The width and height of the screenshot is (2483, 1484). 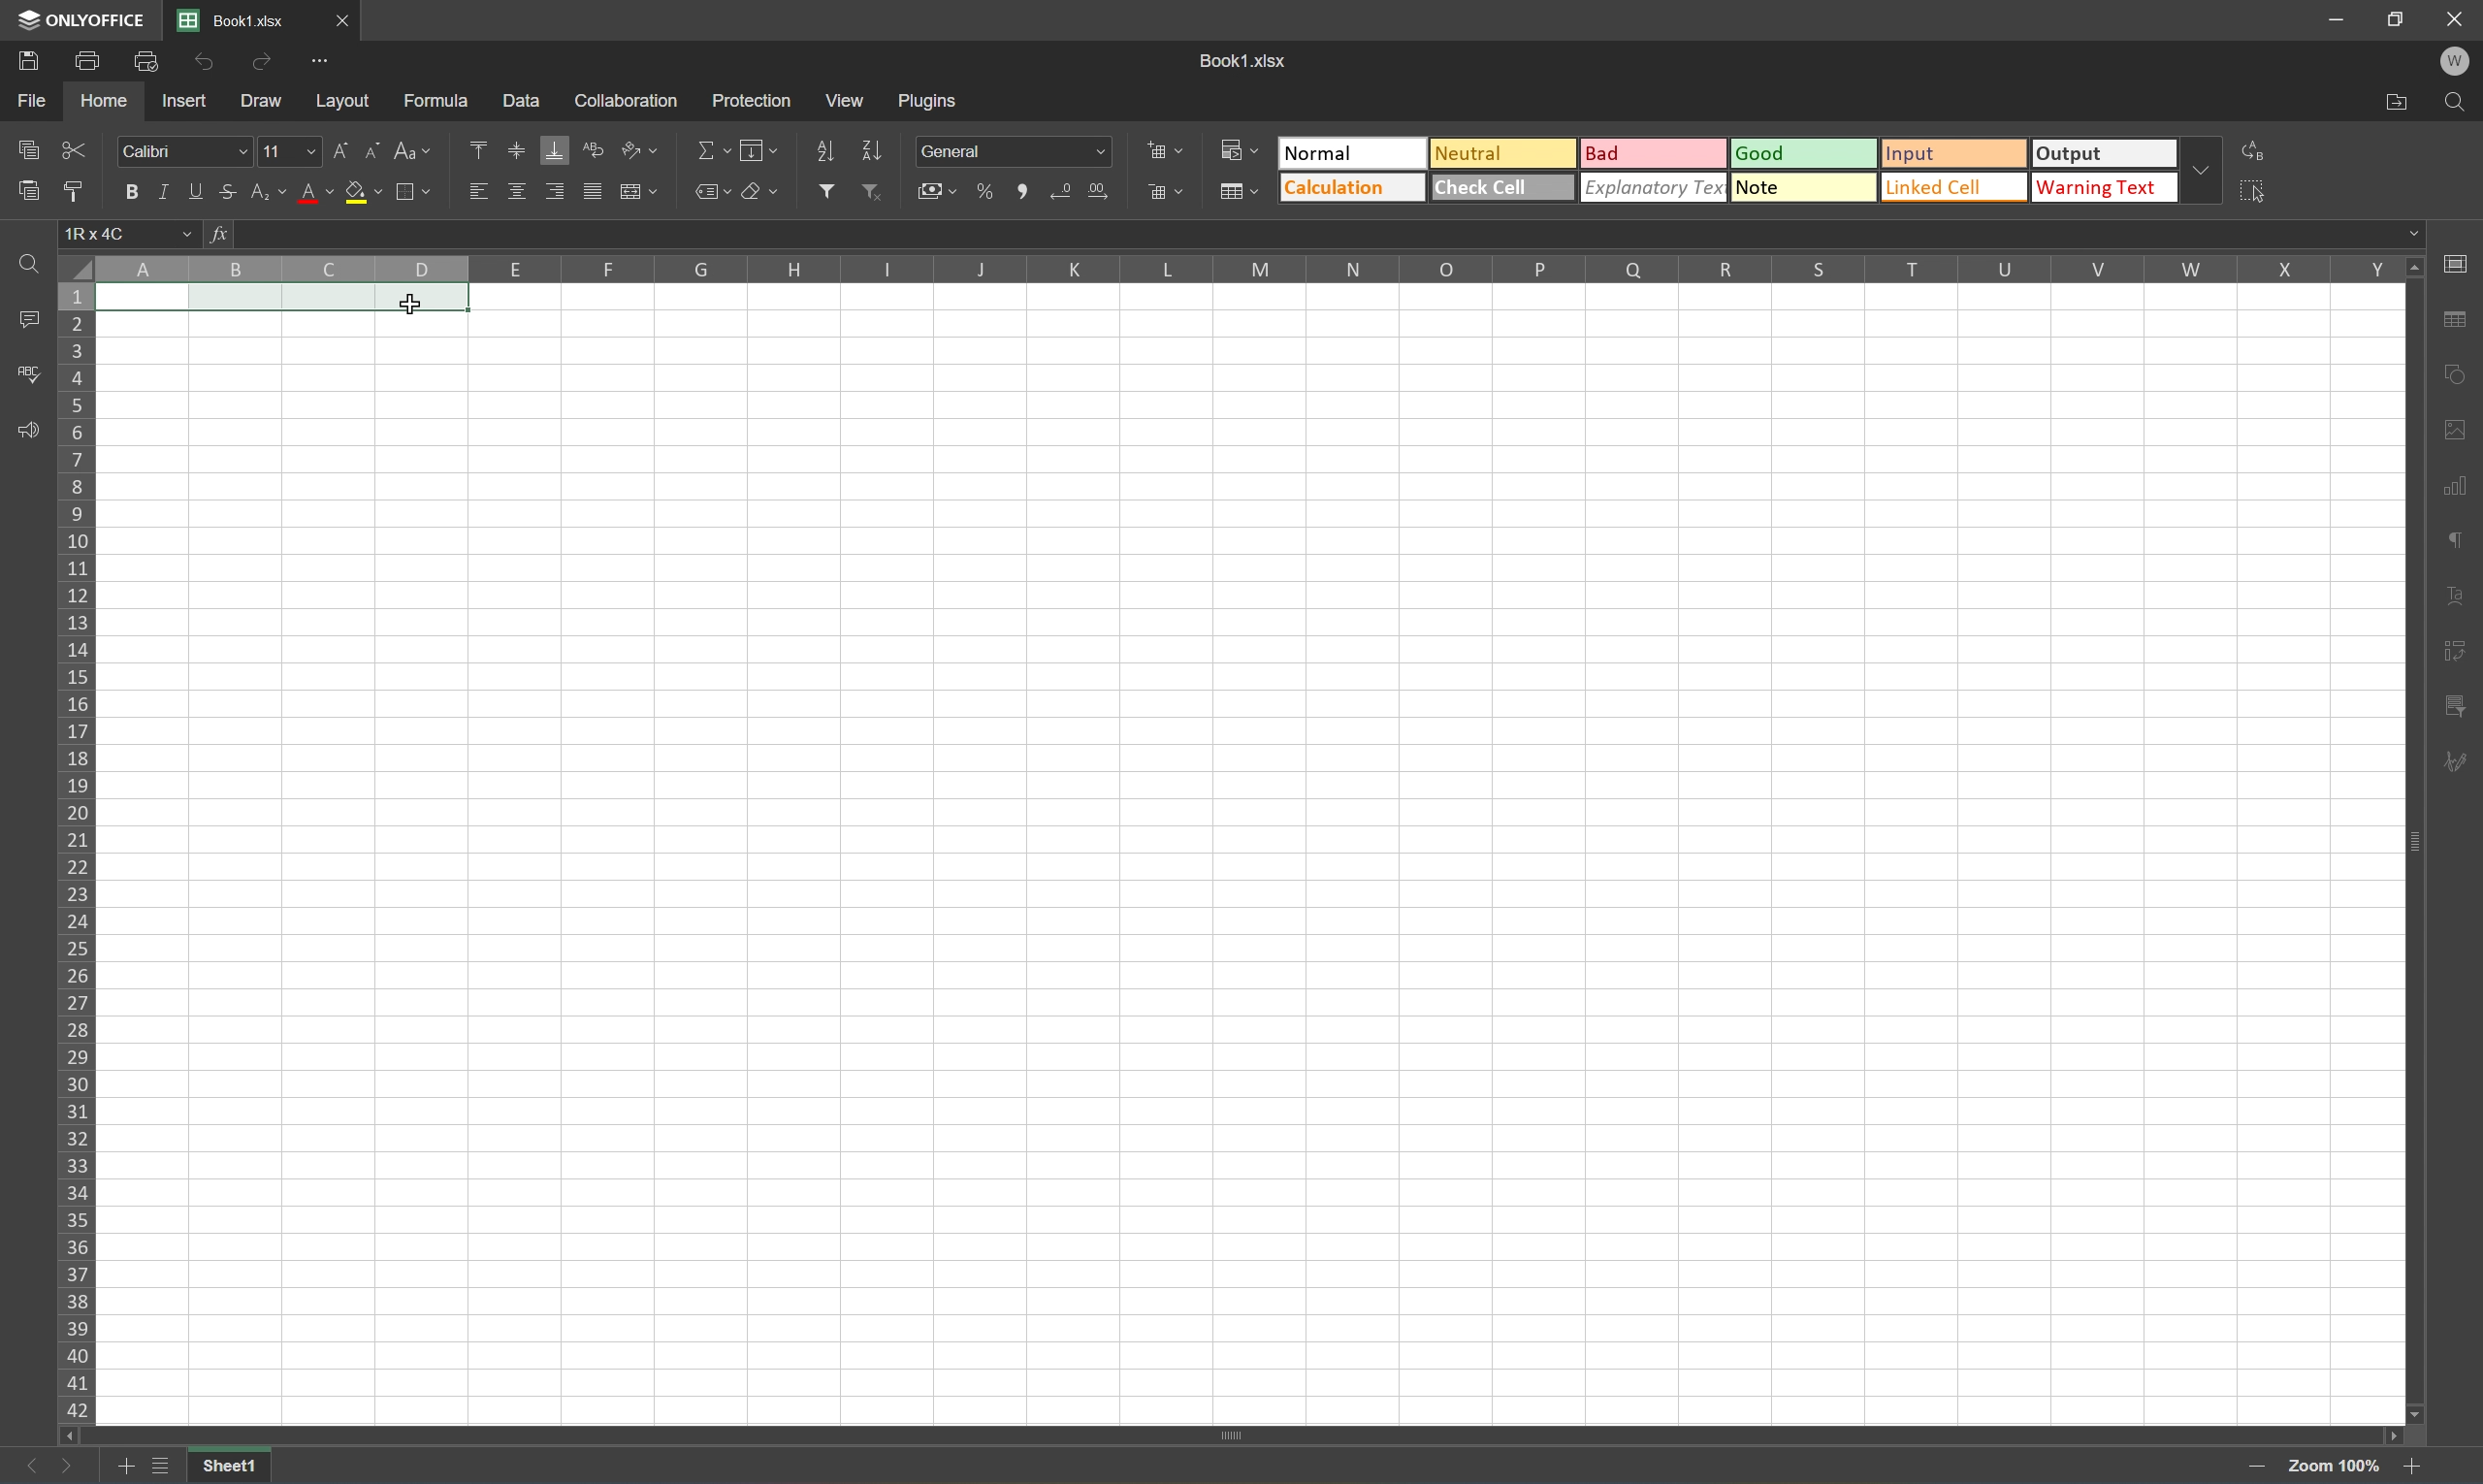 I want to click on Text art settings, so click(x=2454, y=597).